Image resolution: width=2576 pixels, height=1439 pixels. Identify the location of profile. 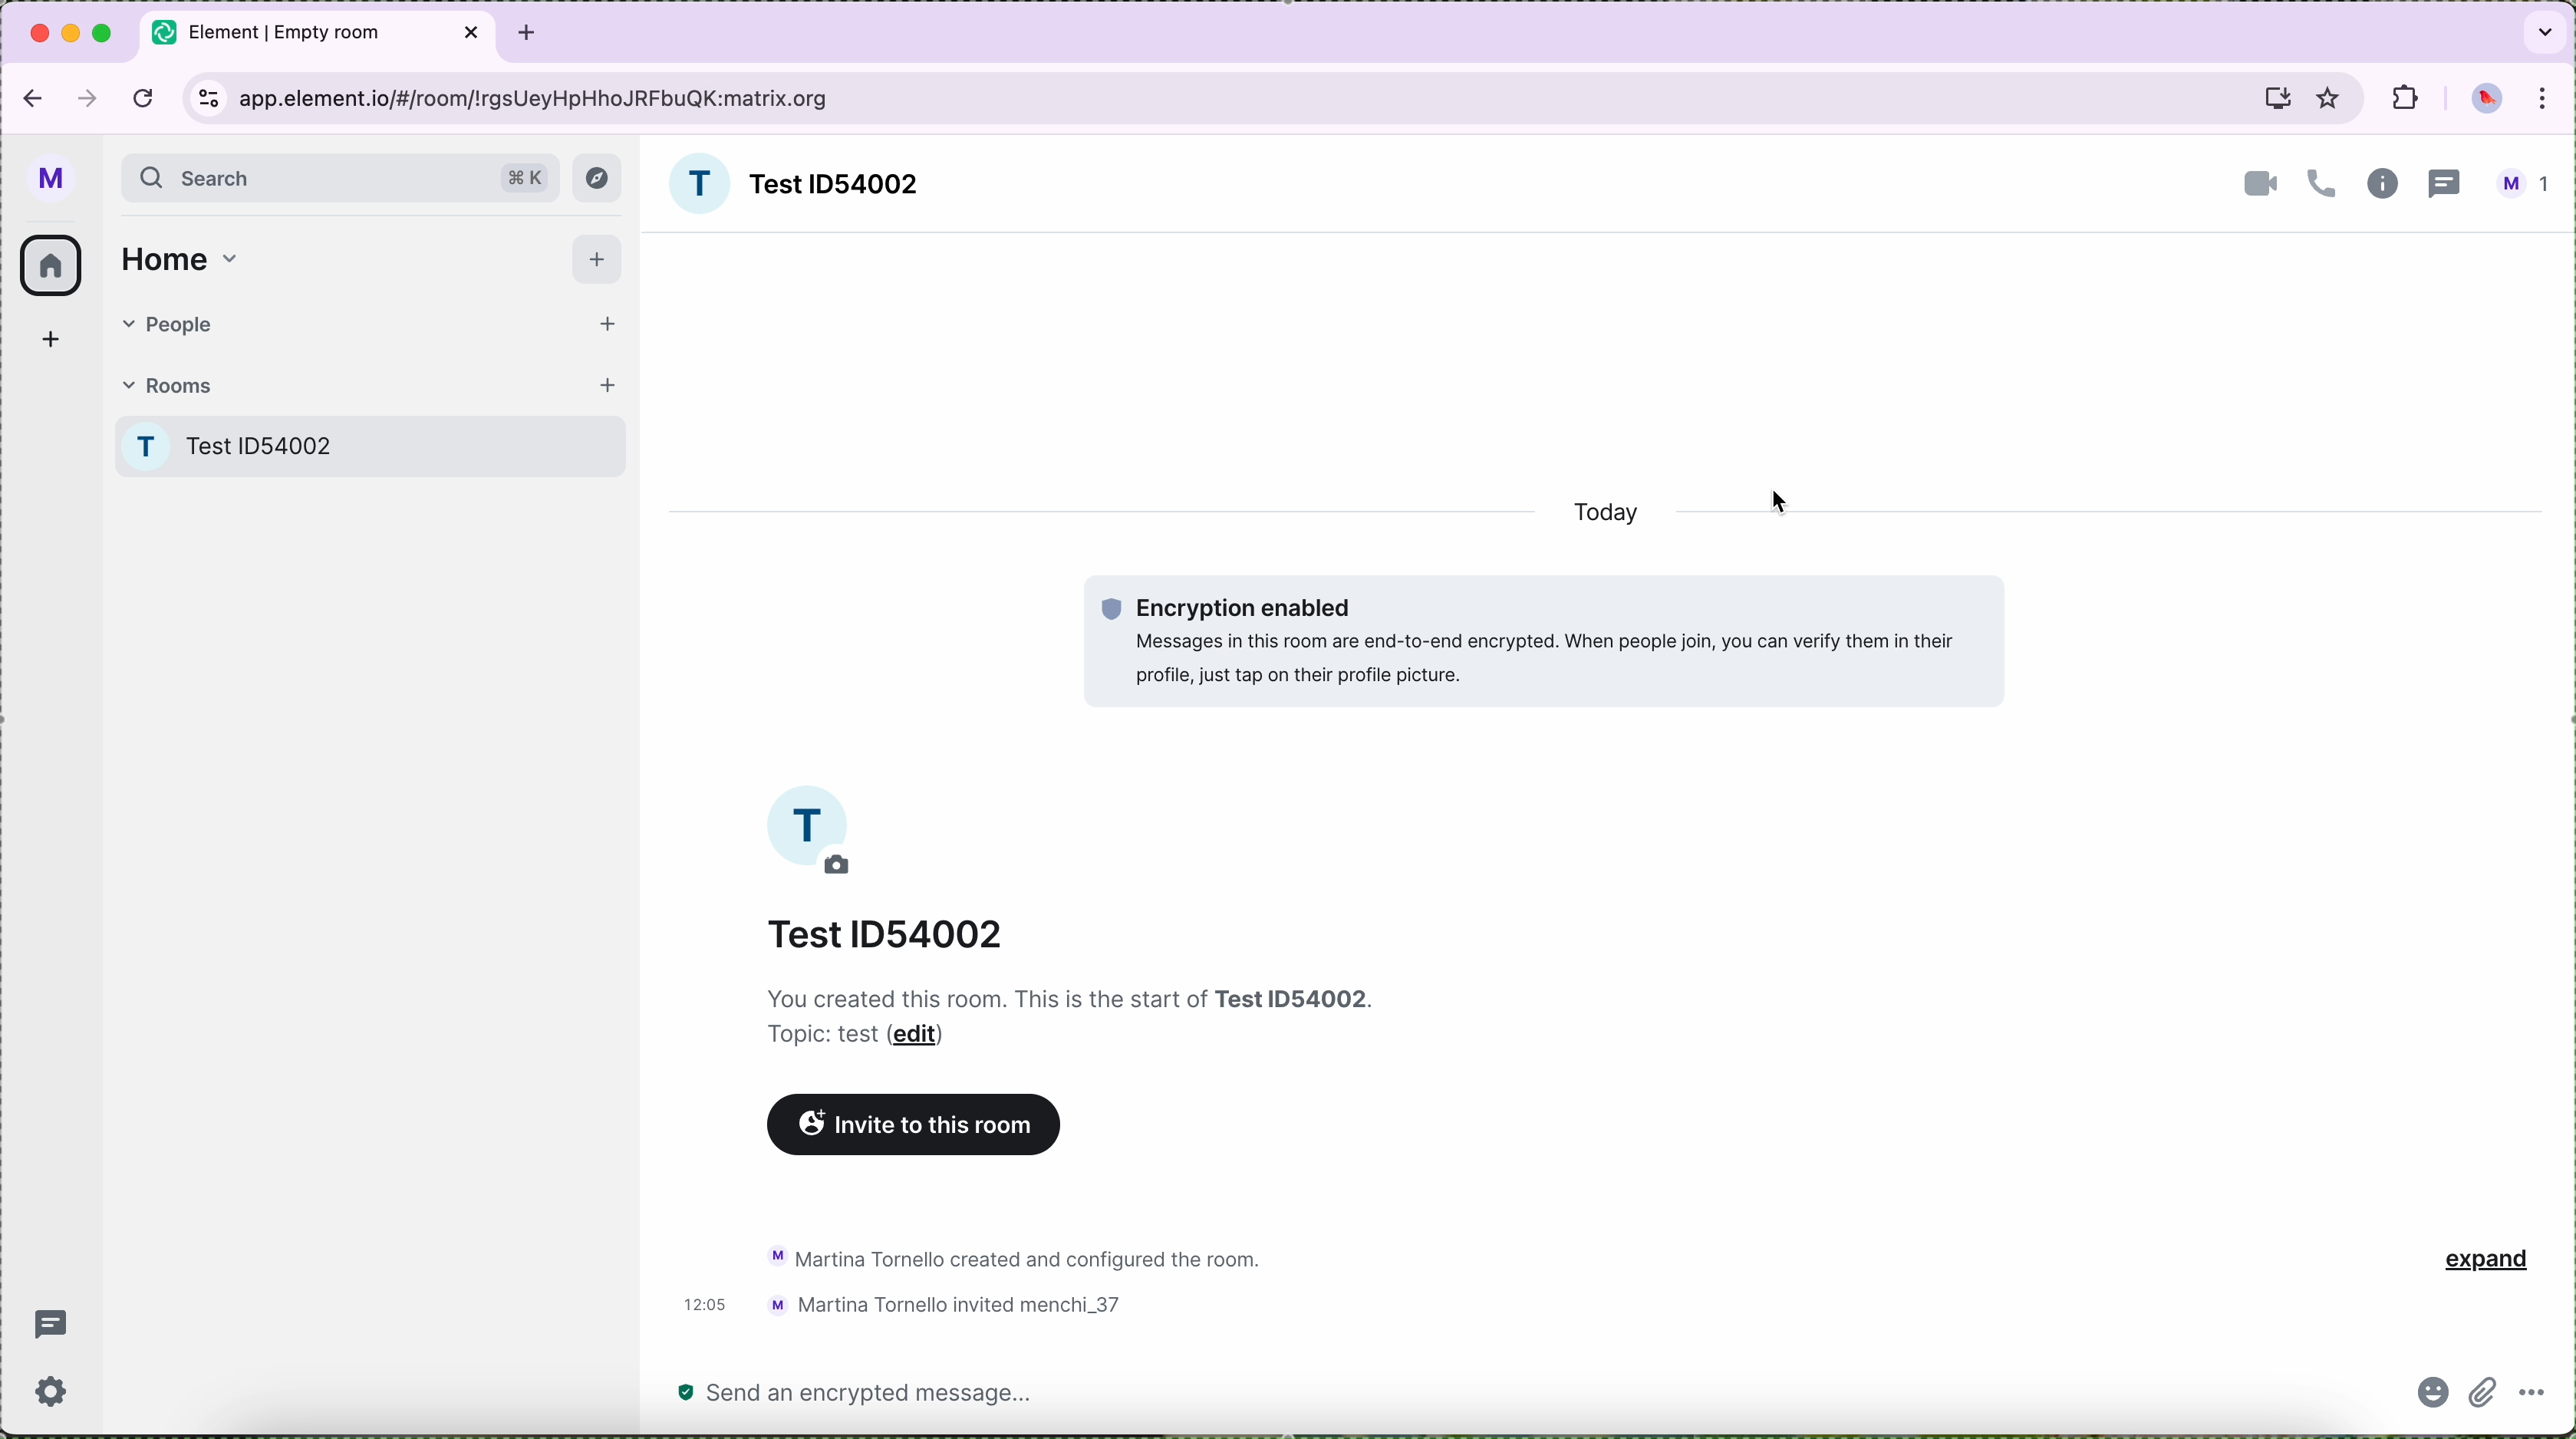
(54, 178).